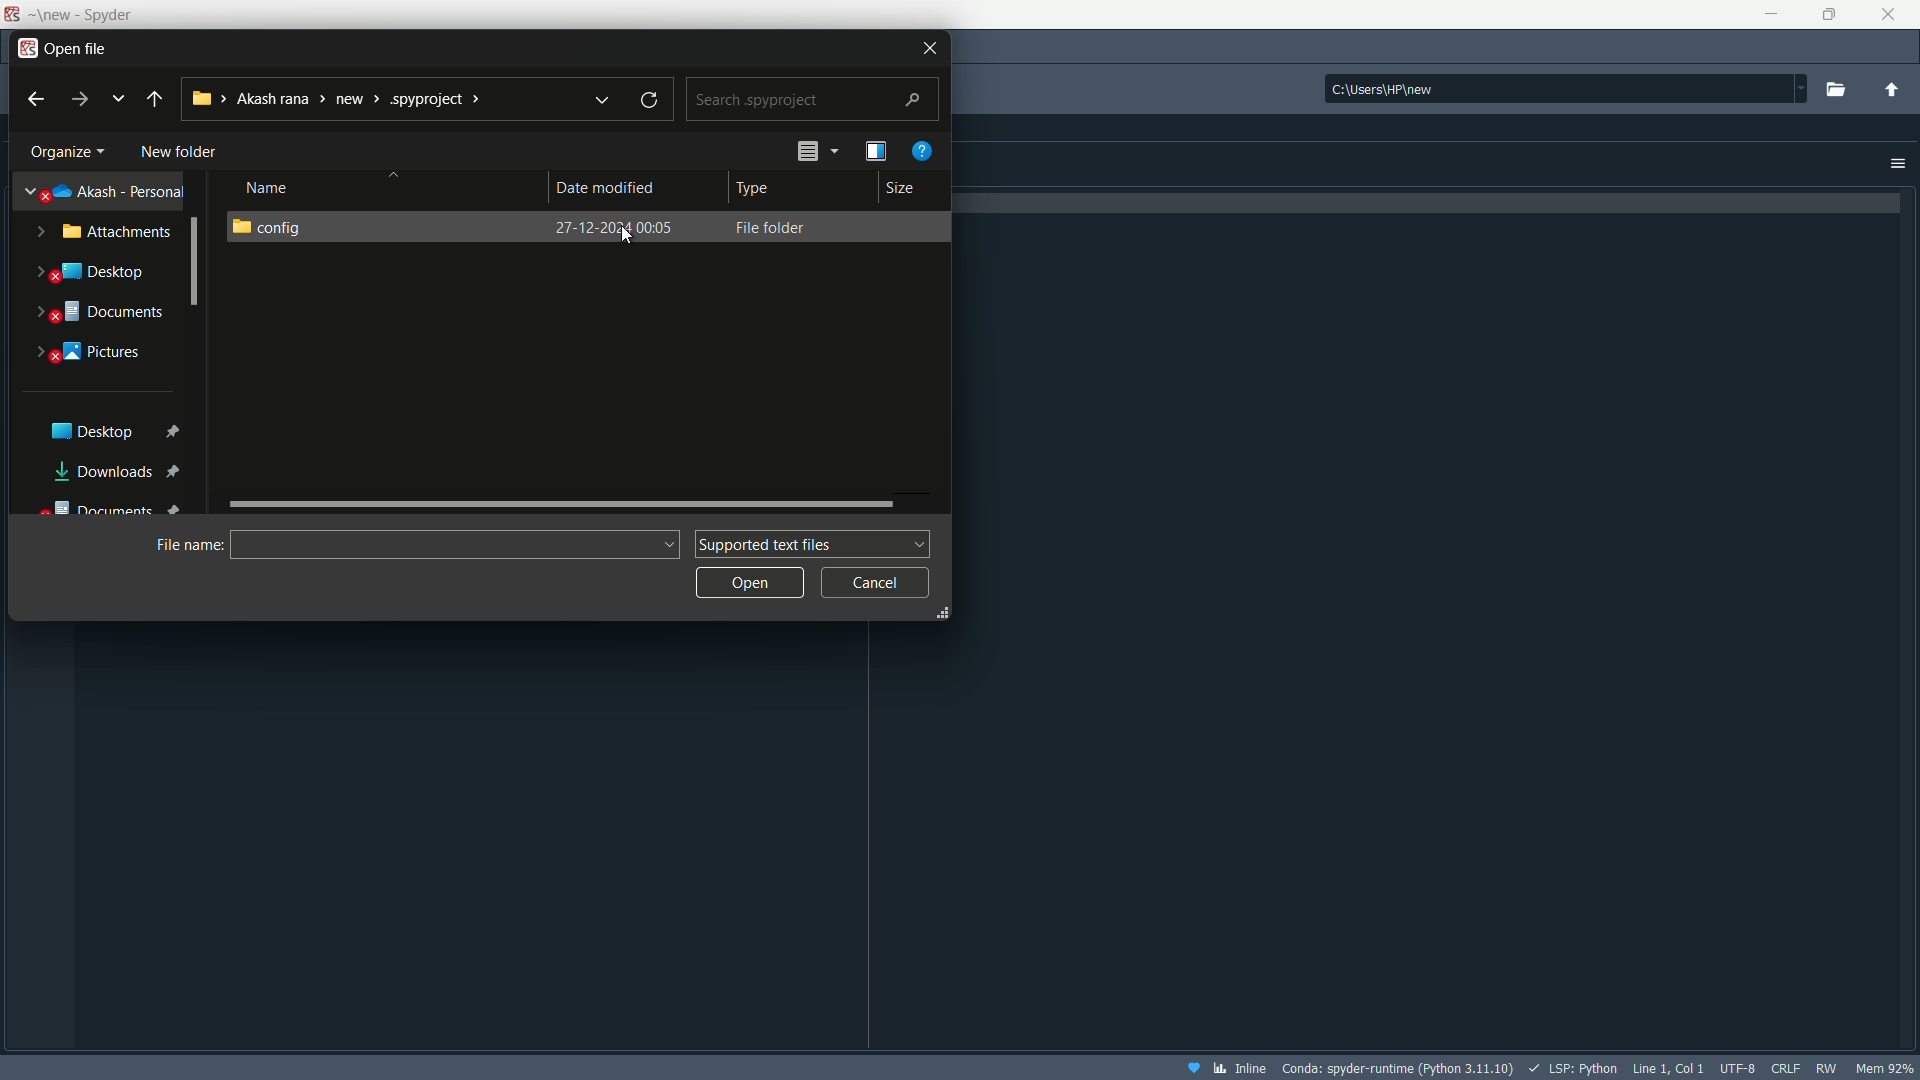 The width and height of the screenshot is (1920, 1080). What do you see at coordinates (1836, 88) in the screenshot?
I see `Browse a working directory` at bounding box center [1836, 88].